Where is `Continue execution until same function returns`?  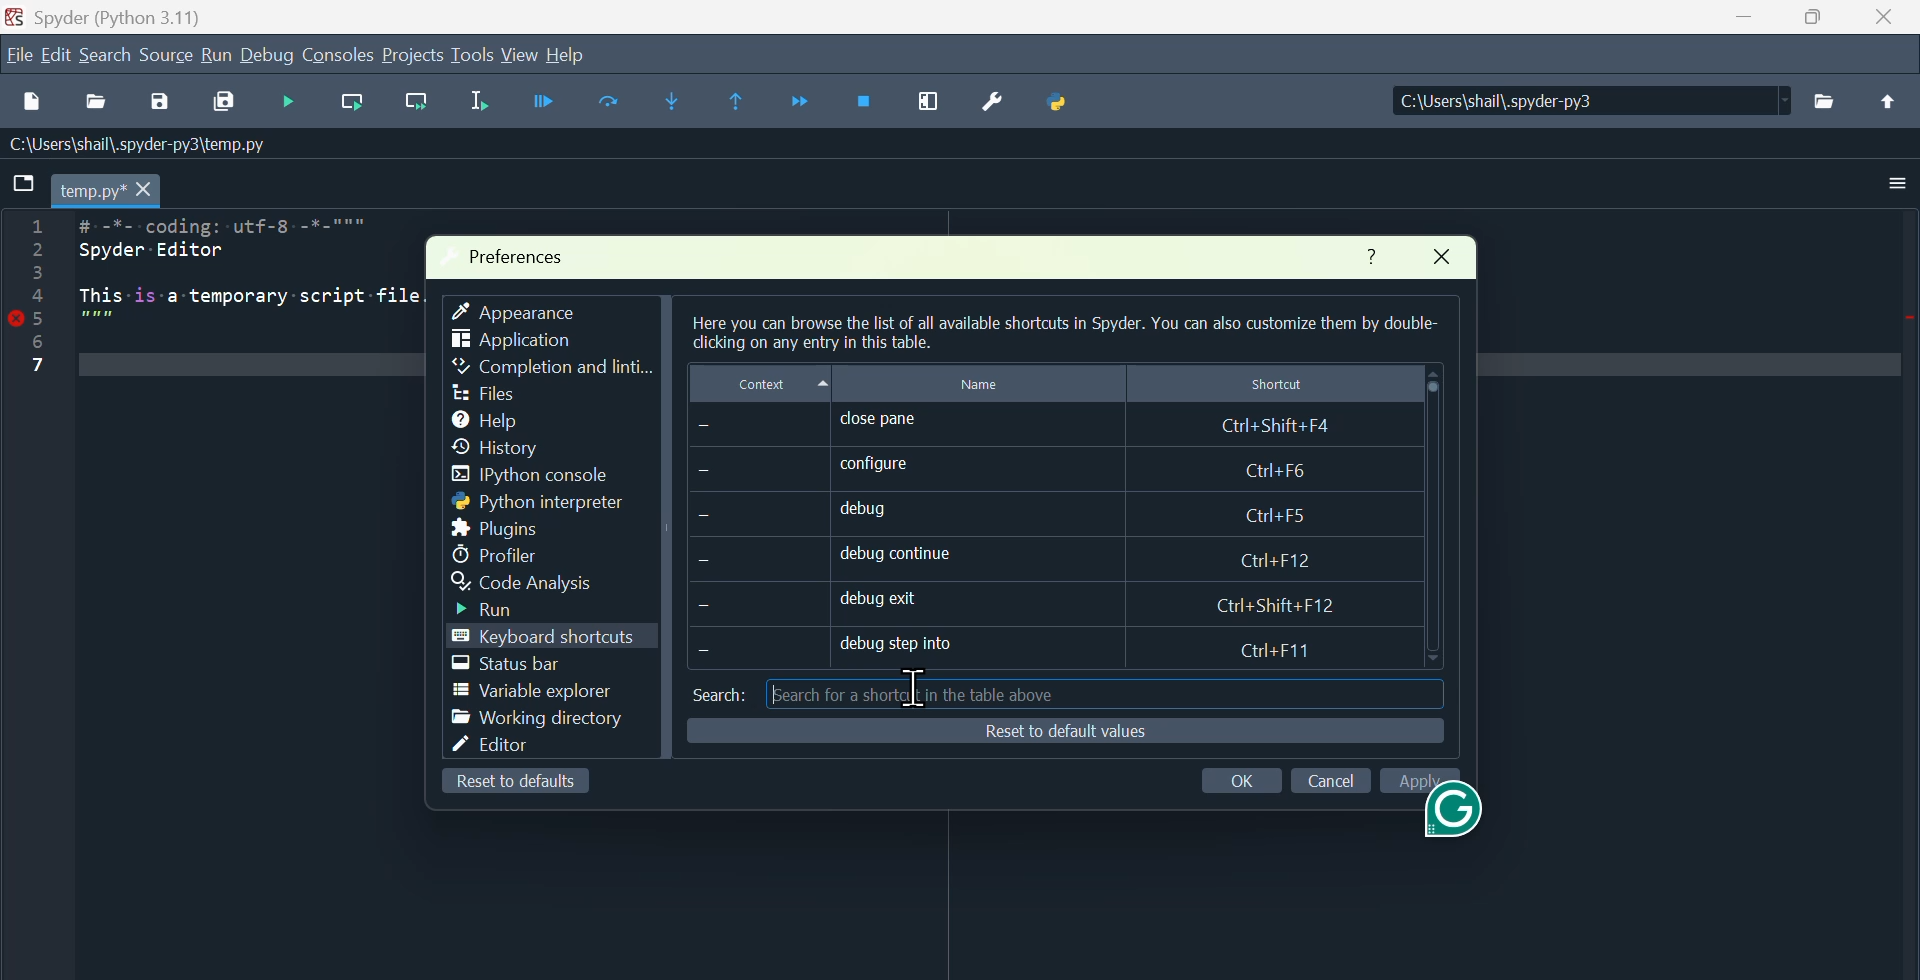
Continue execution until same function returns is located at coordinates (746, 100).